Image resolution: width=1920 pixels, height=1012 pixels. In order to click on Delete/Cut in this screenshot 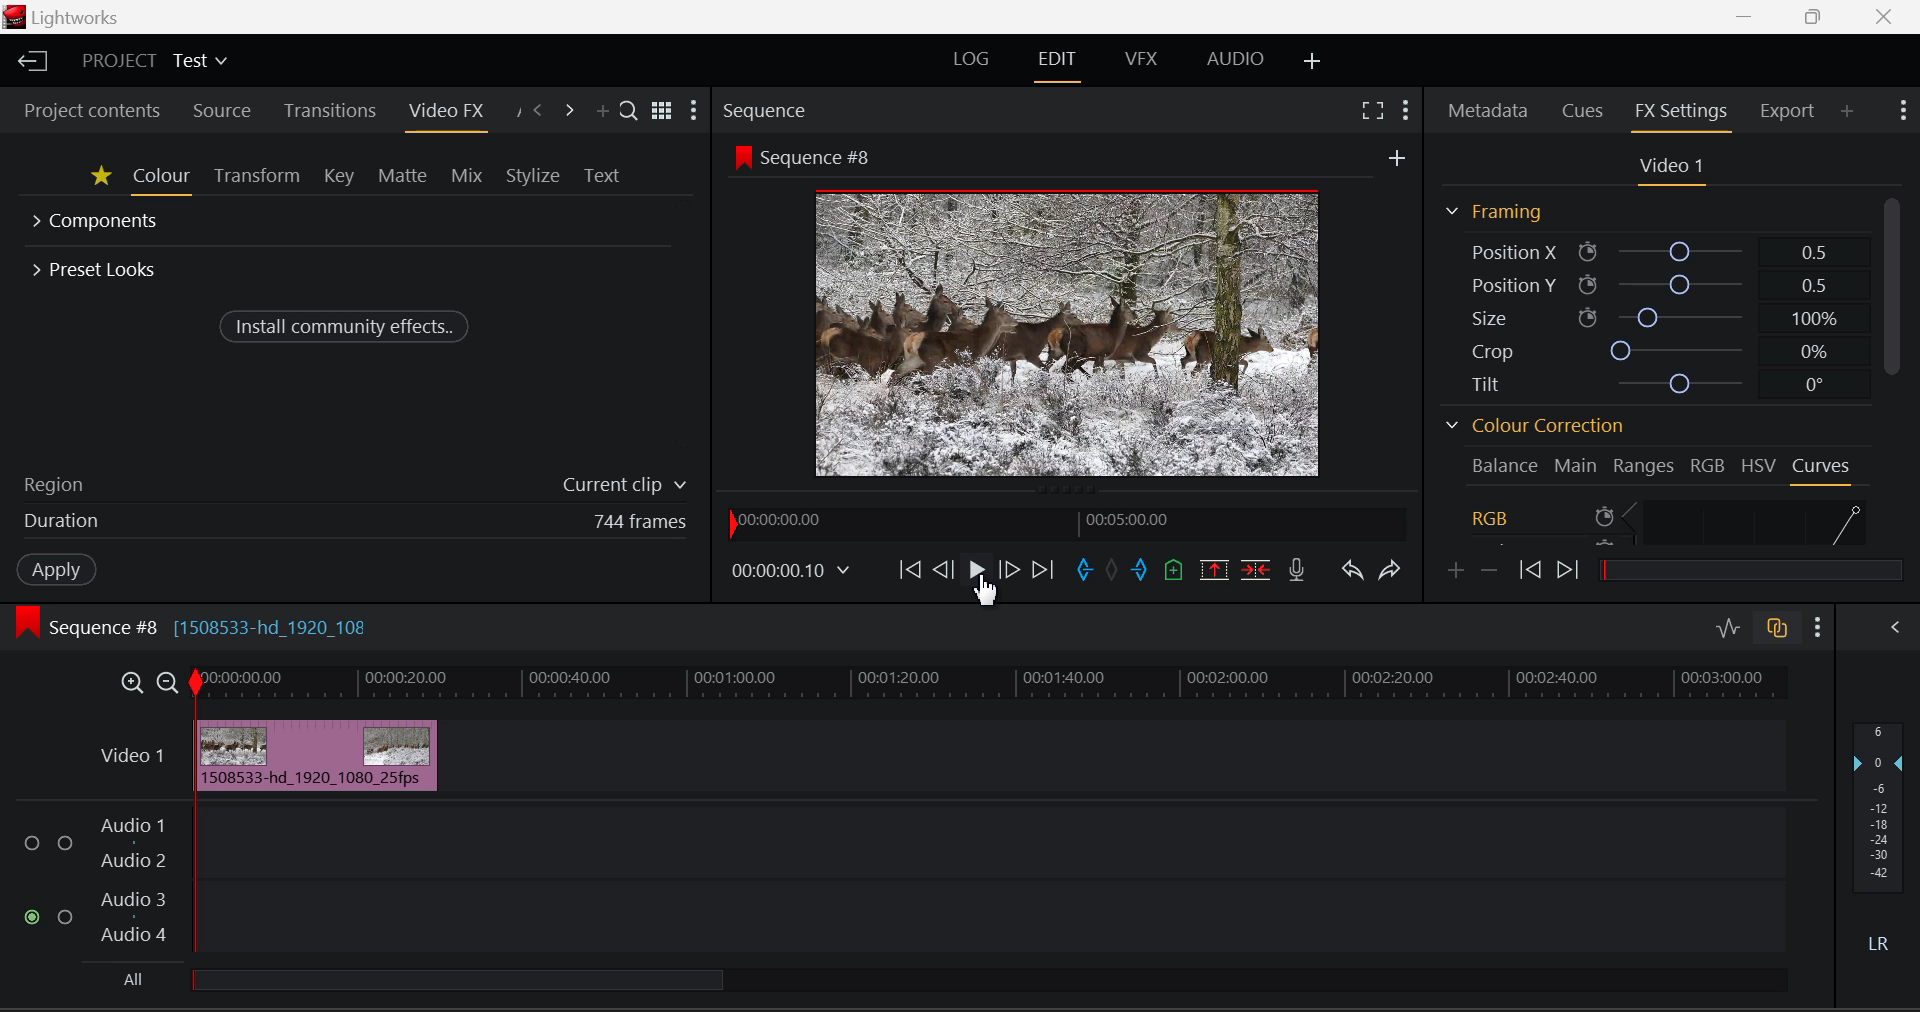, I will do `click(1256, 570)`.